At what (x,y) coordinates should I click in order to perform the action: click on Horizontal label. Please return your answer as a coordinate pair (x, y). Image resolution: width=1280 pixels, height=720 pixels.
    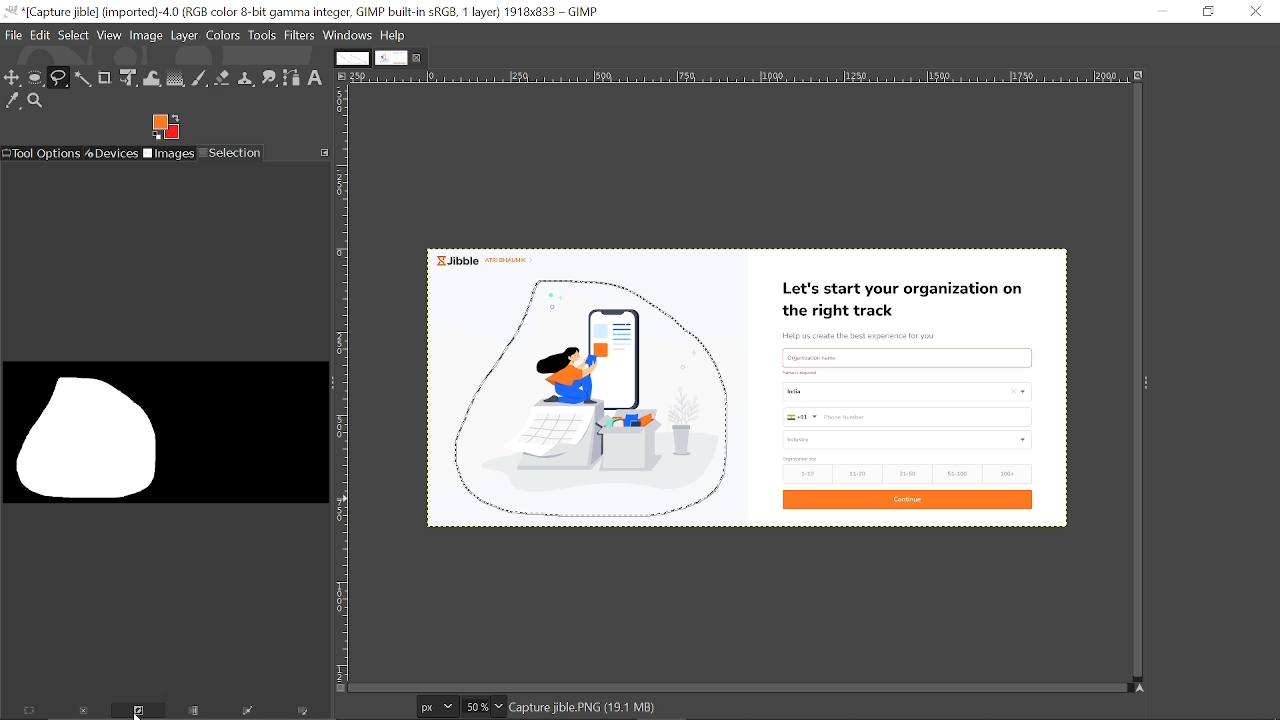
    Looking at the image, I should click on (738, 78).